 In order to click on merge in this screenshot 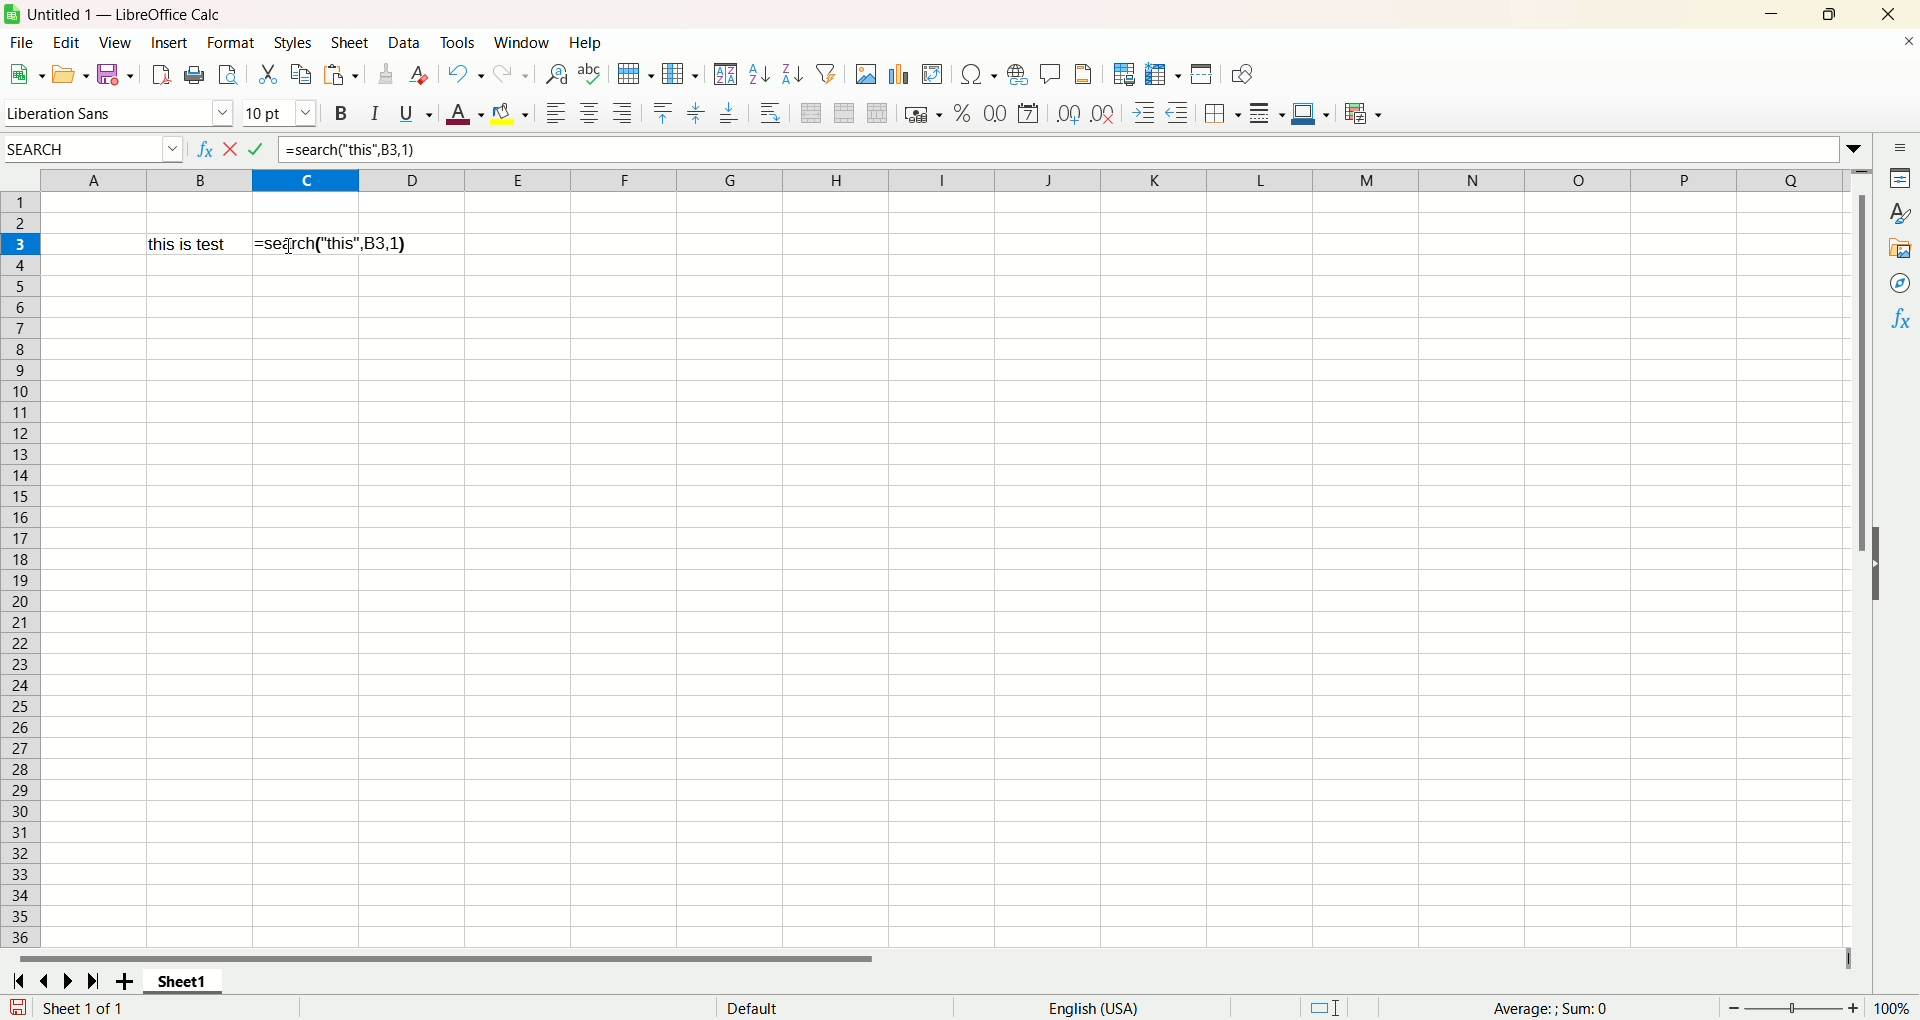, I will do `click(844, 113)`.